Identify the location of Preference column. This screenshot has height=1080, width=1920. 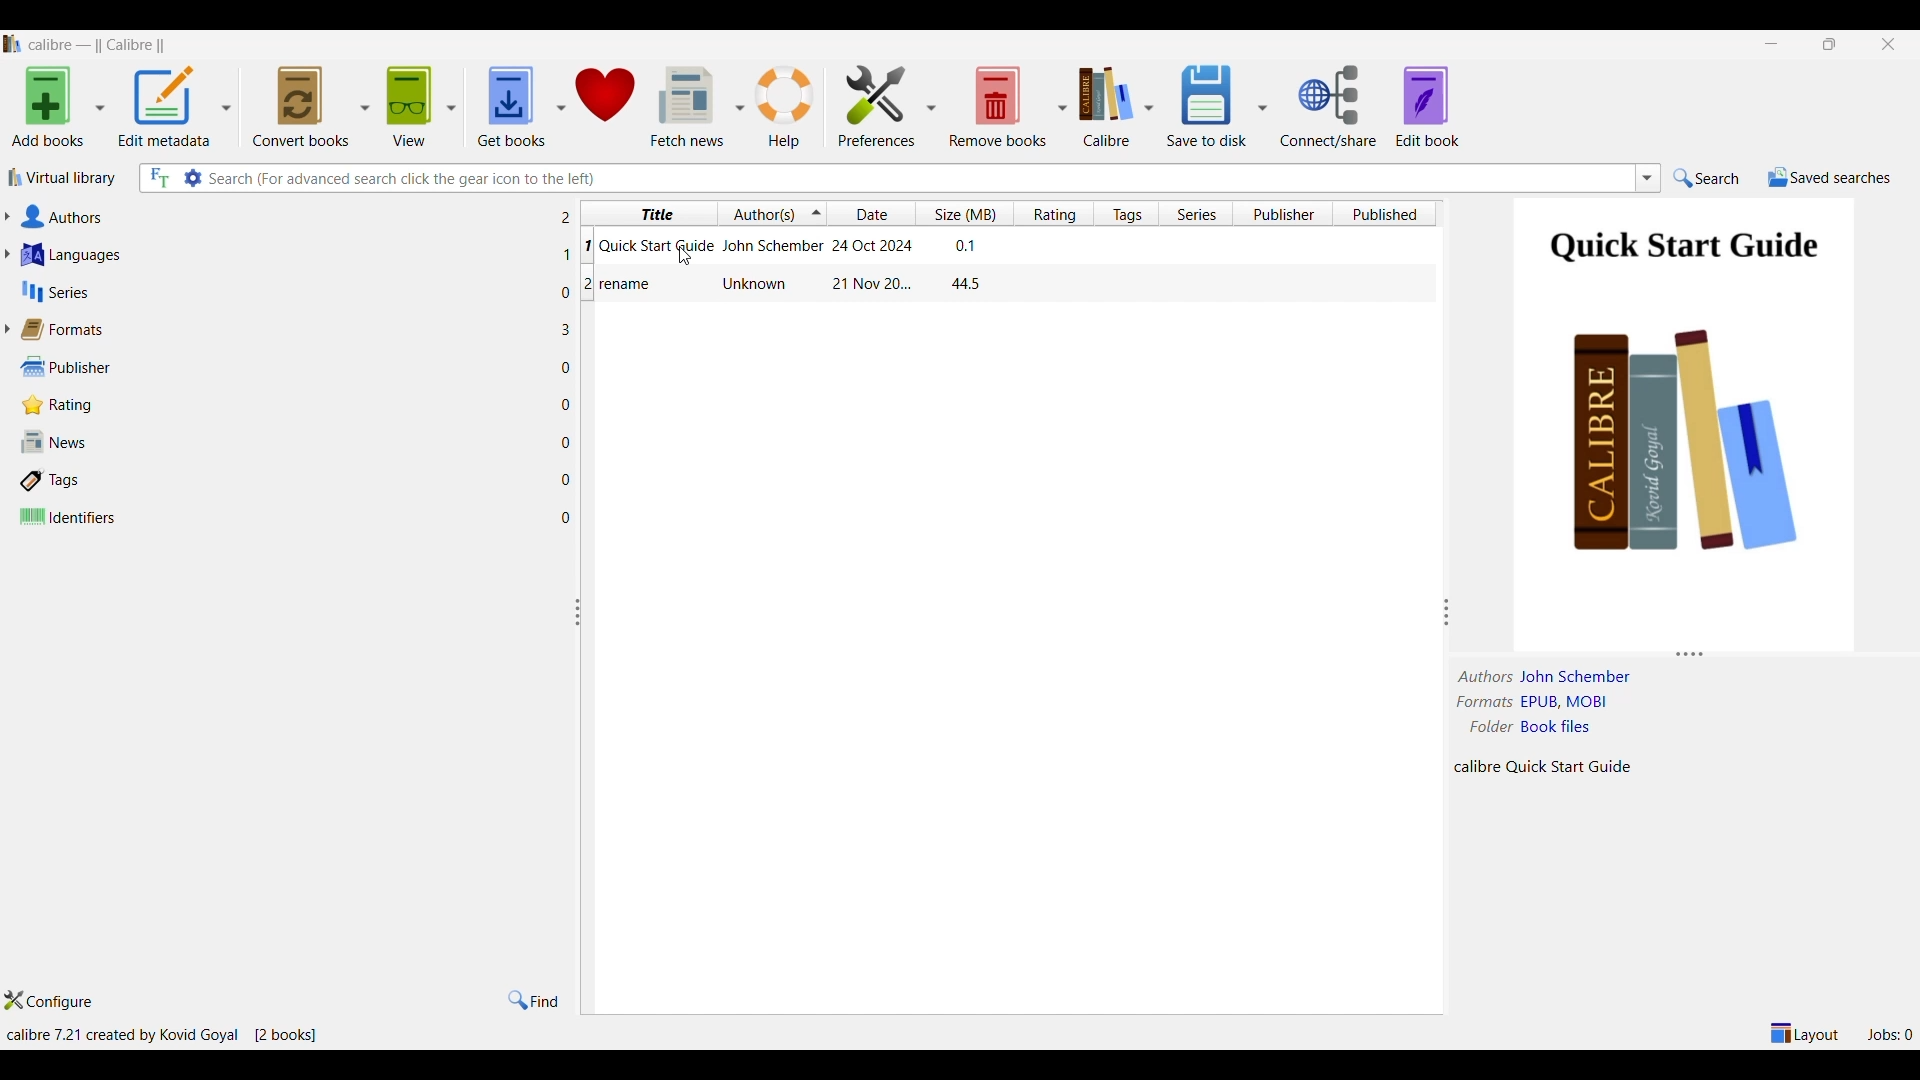
(930, 106).